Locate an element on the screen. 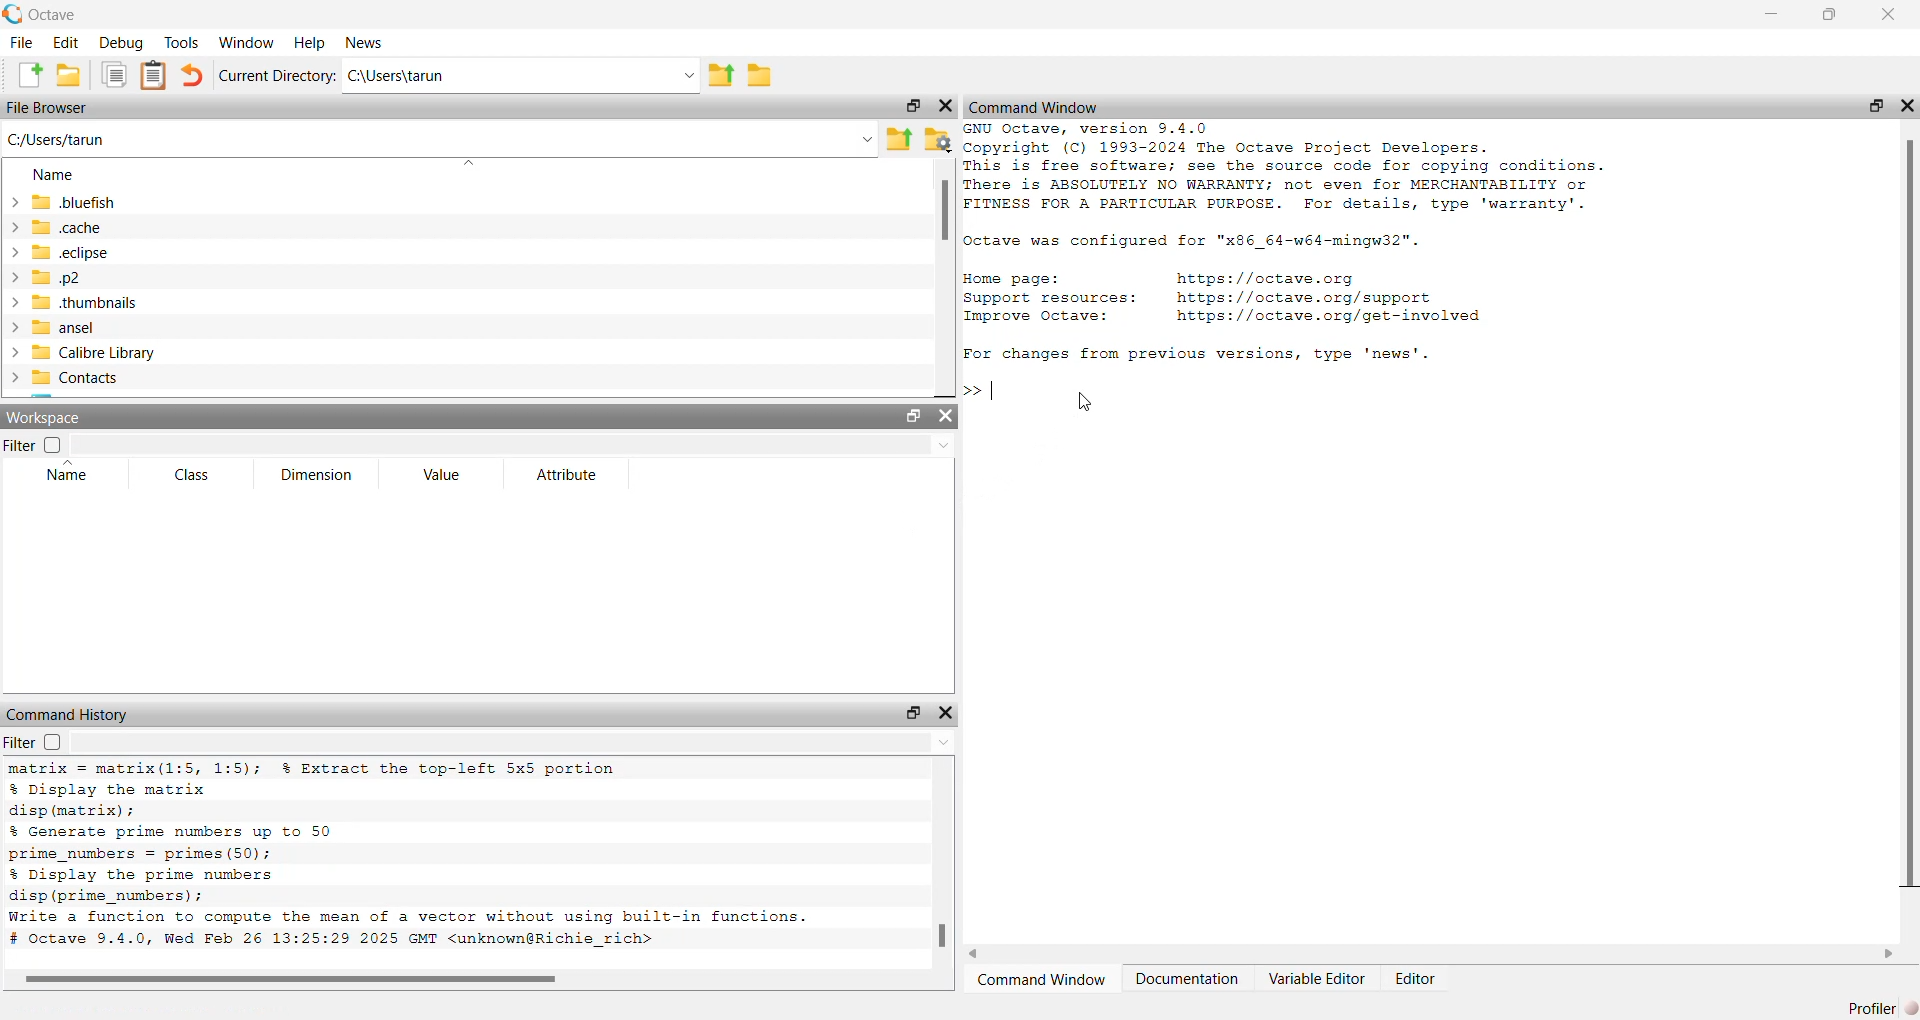 The height and width of the screenshot is (1020, 1920). add folder is located at coordinates (69, 76).